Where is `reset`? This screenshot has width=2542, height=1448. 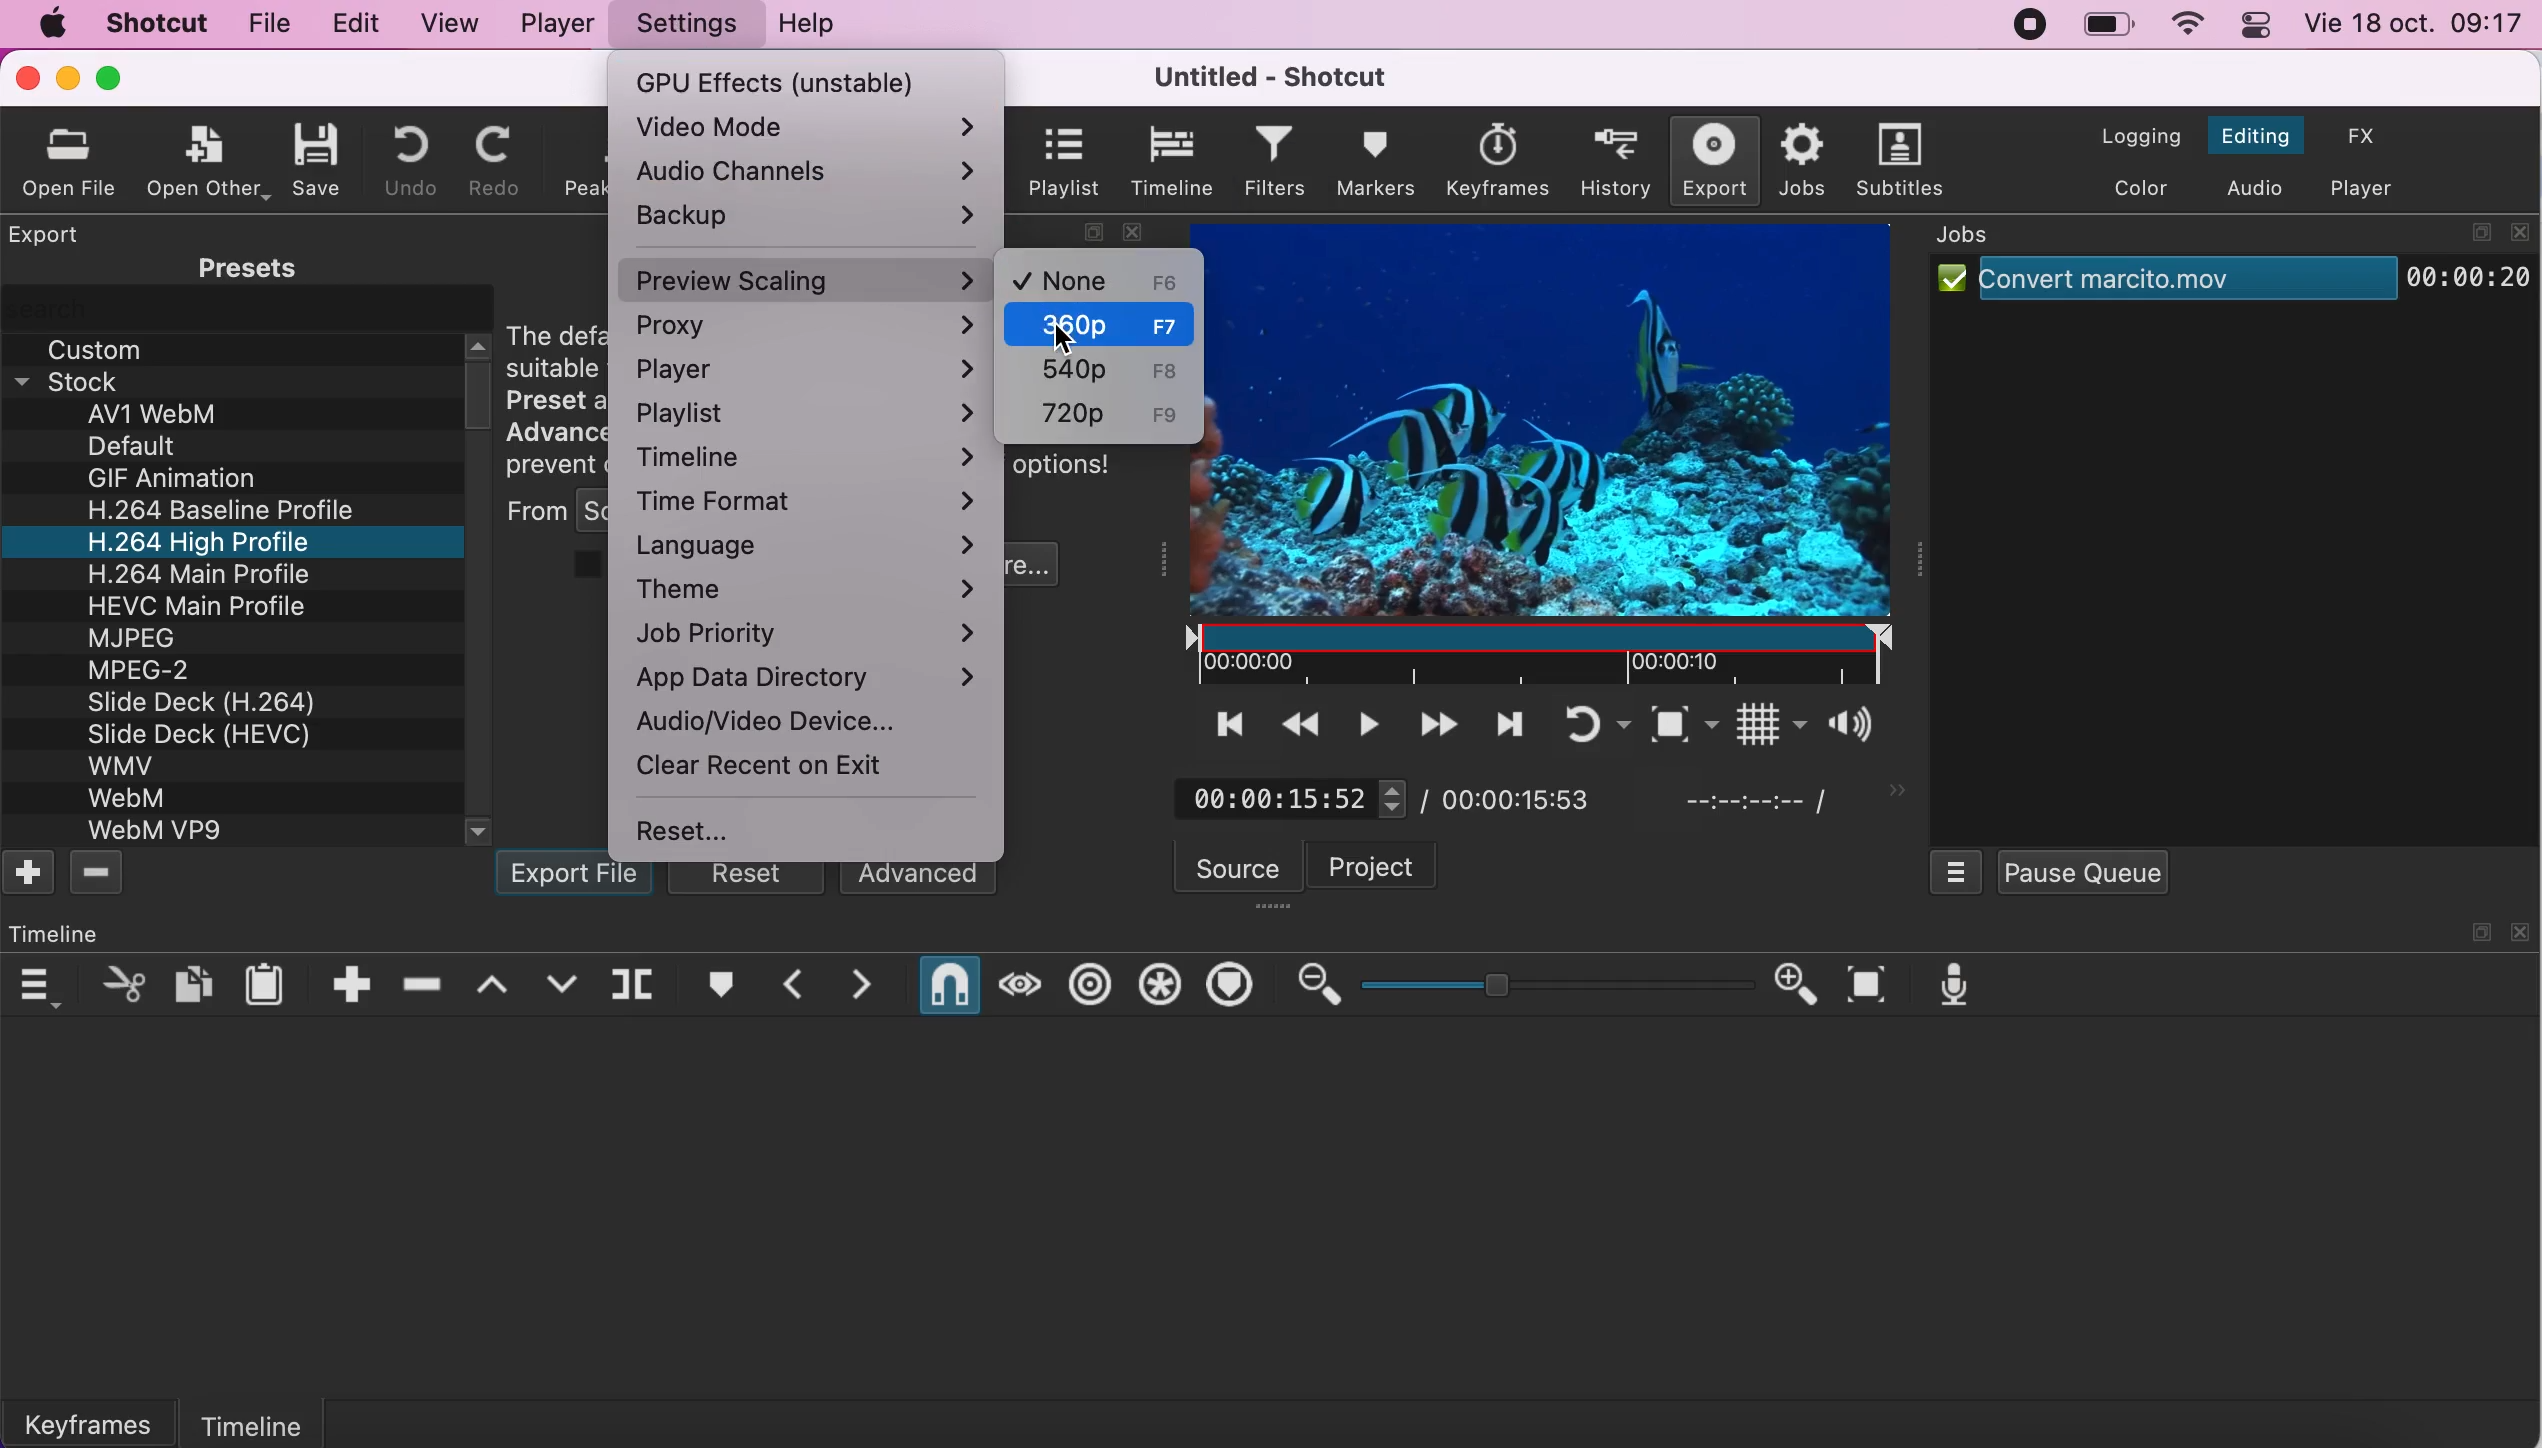
reset is located at coordinates (709, 831).